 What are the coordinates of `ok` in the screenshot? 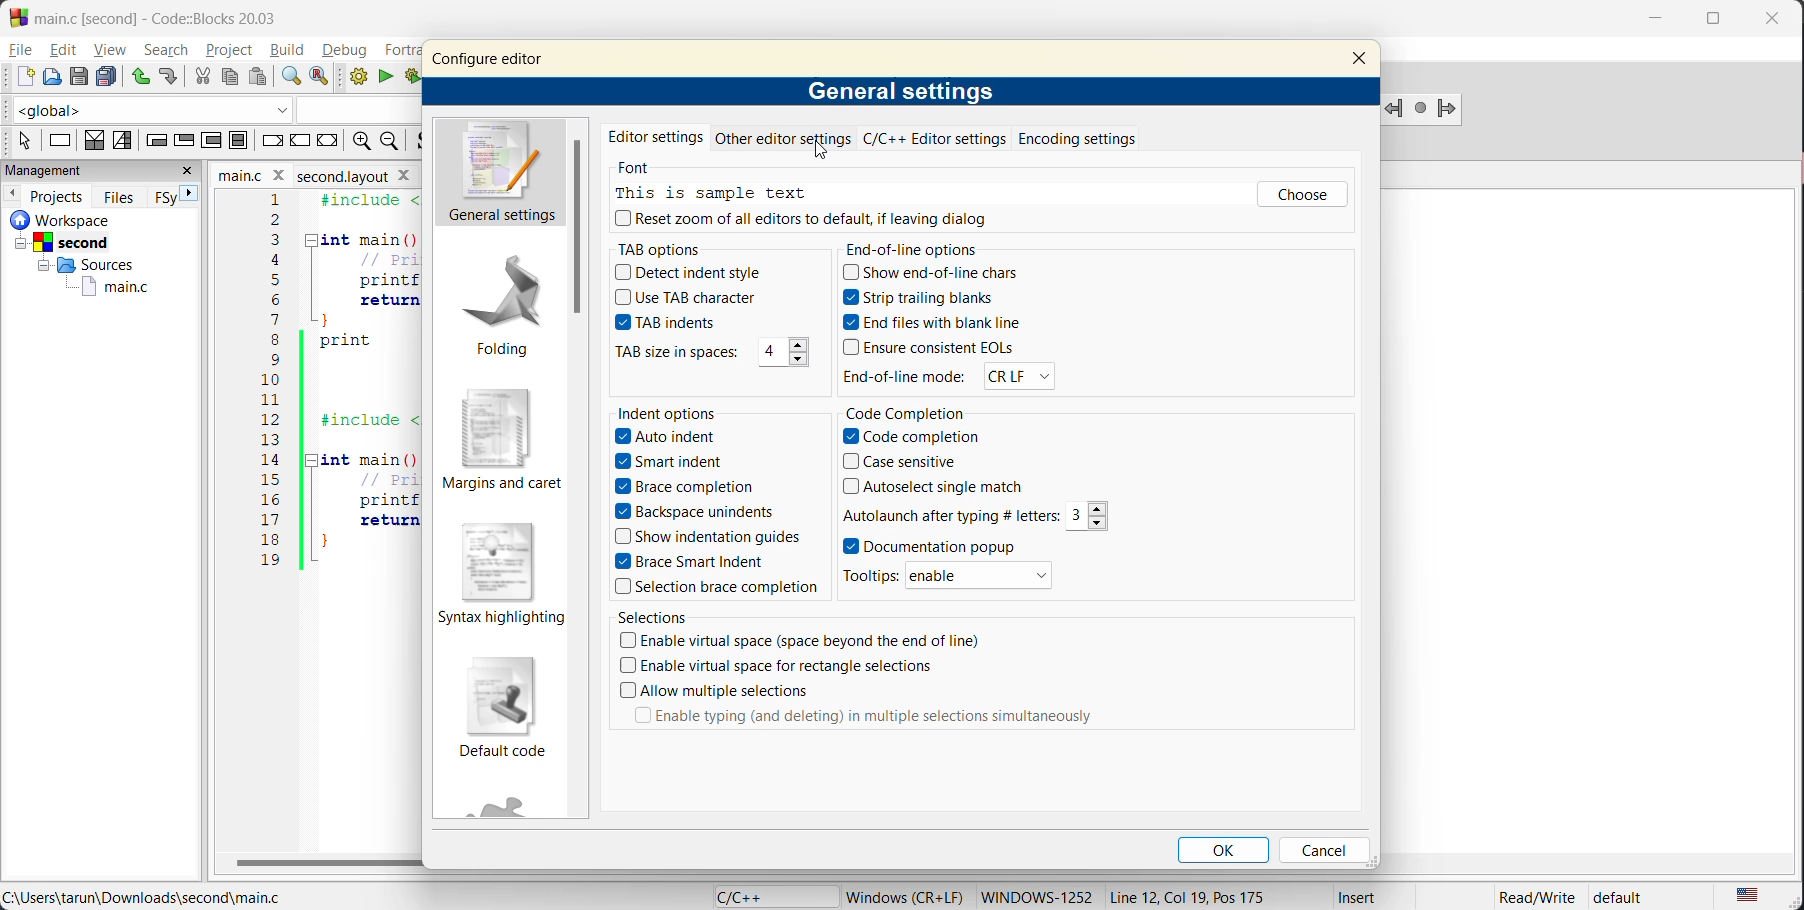 It's located at (1226, 848).